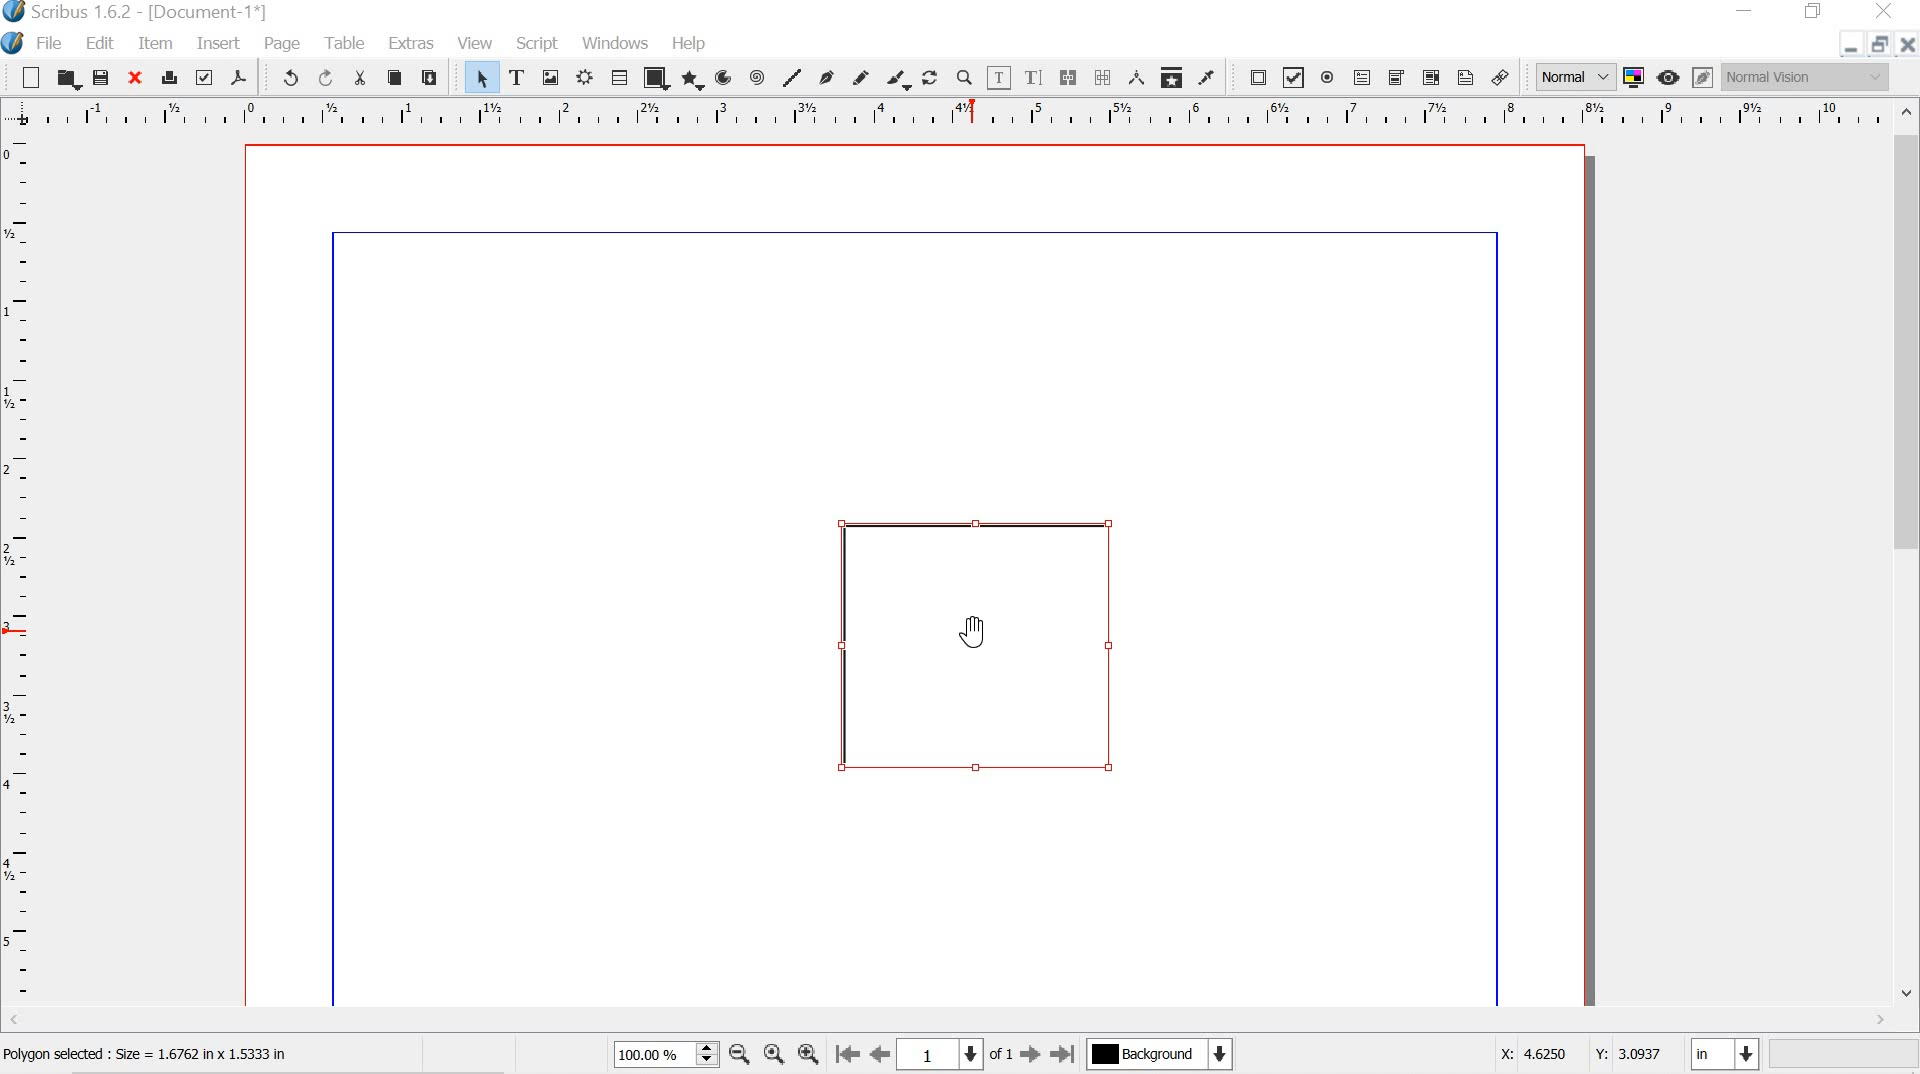 This screenshot has height=1074, width=1920. I want to click on table, so click(619, 78).